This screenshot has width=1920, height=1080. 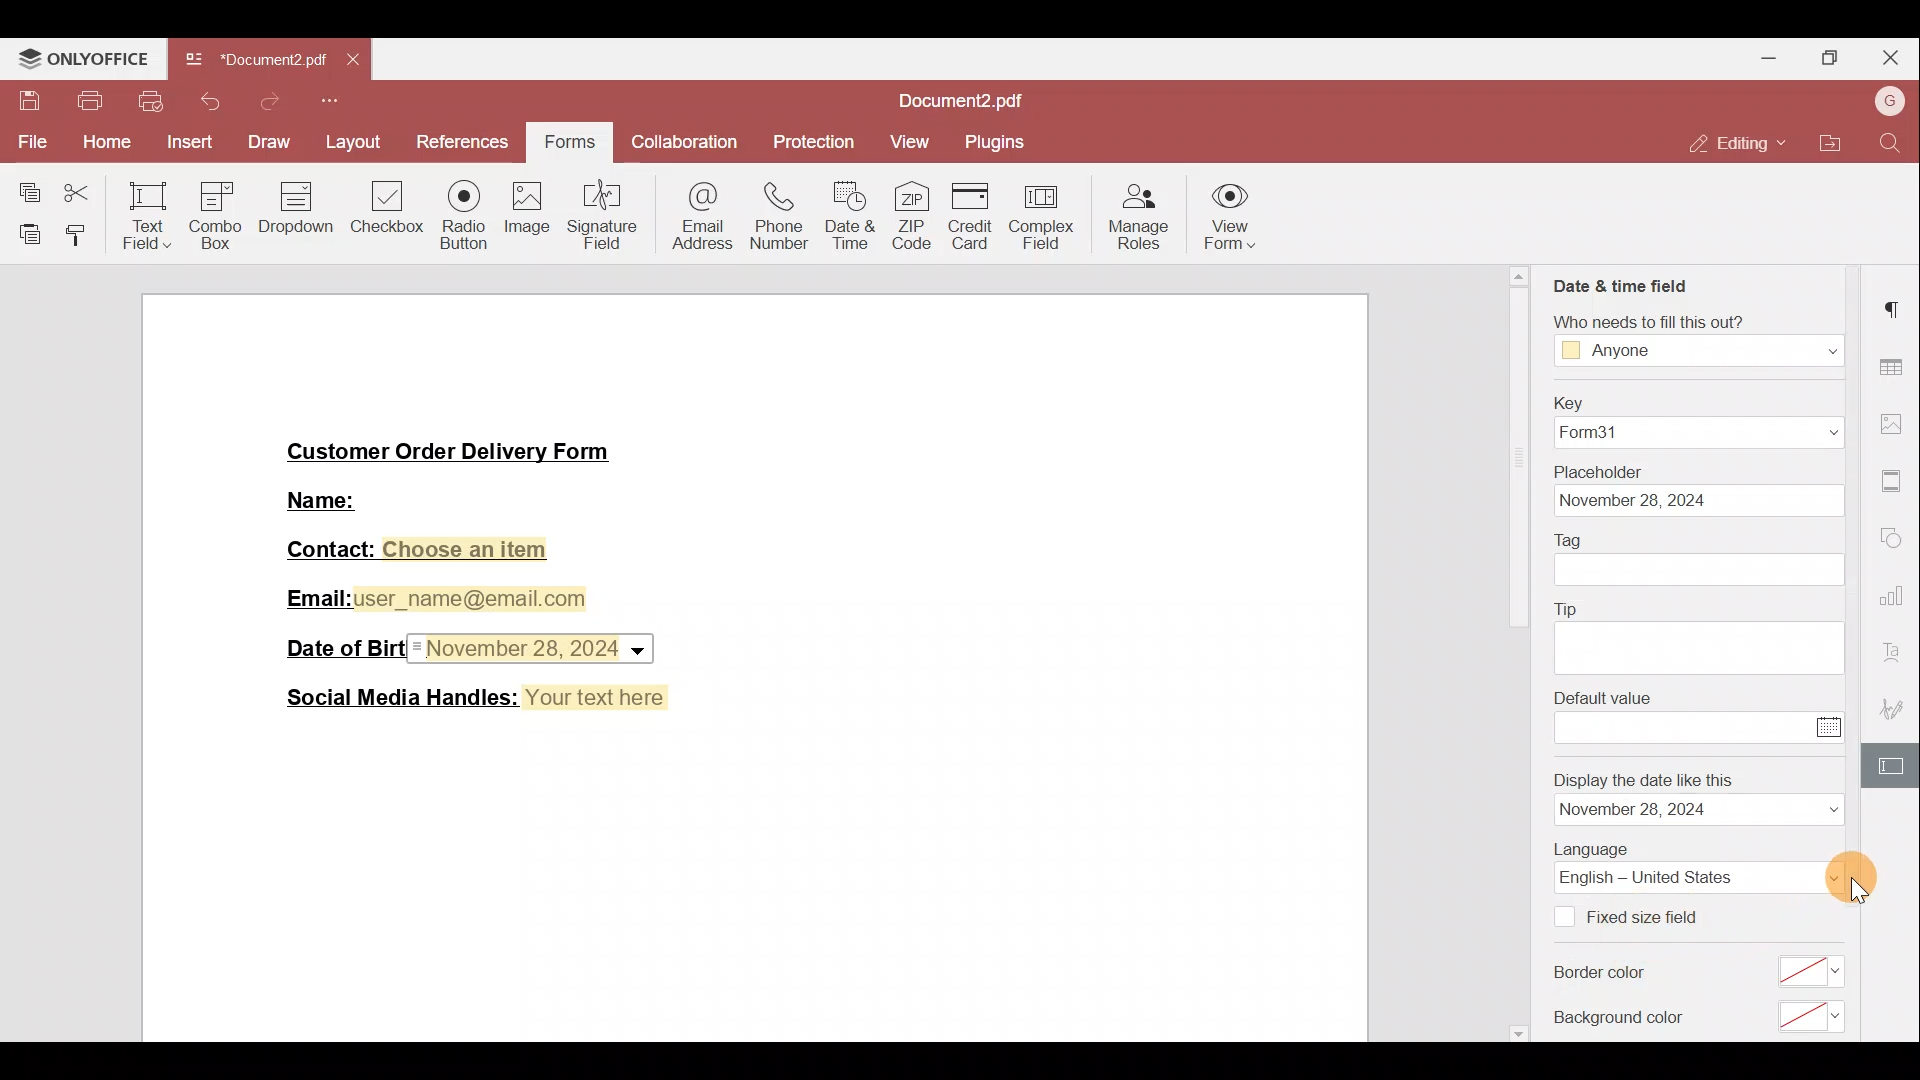 I want to click on Copy style, so click(x=80, y=232).